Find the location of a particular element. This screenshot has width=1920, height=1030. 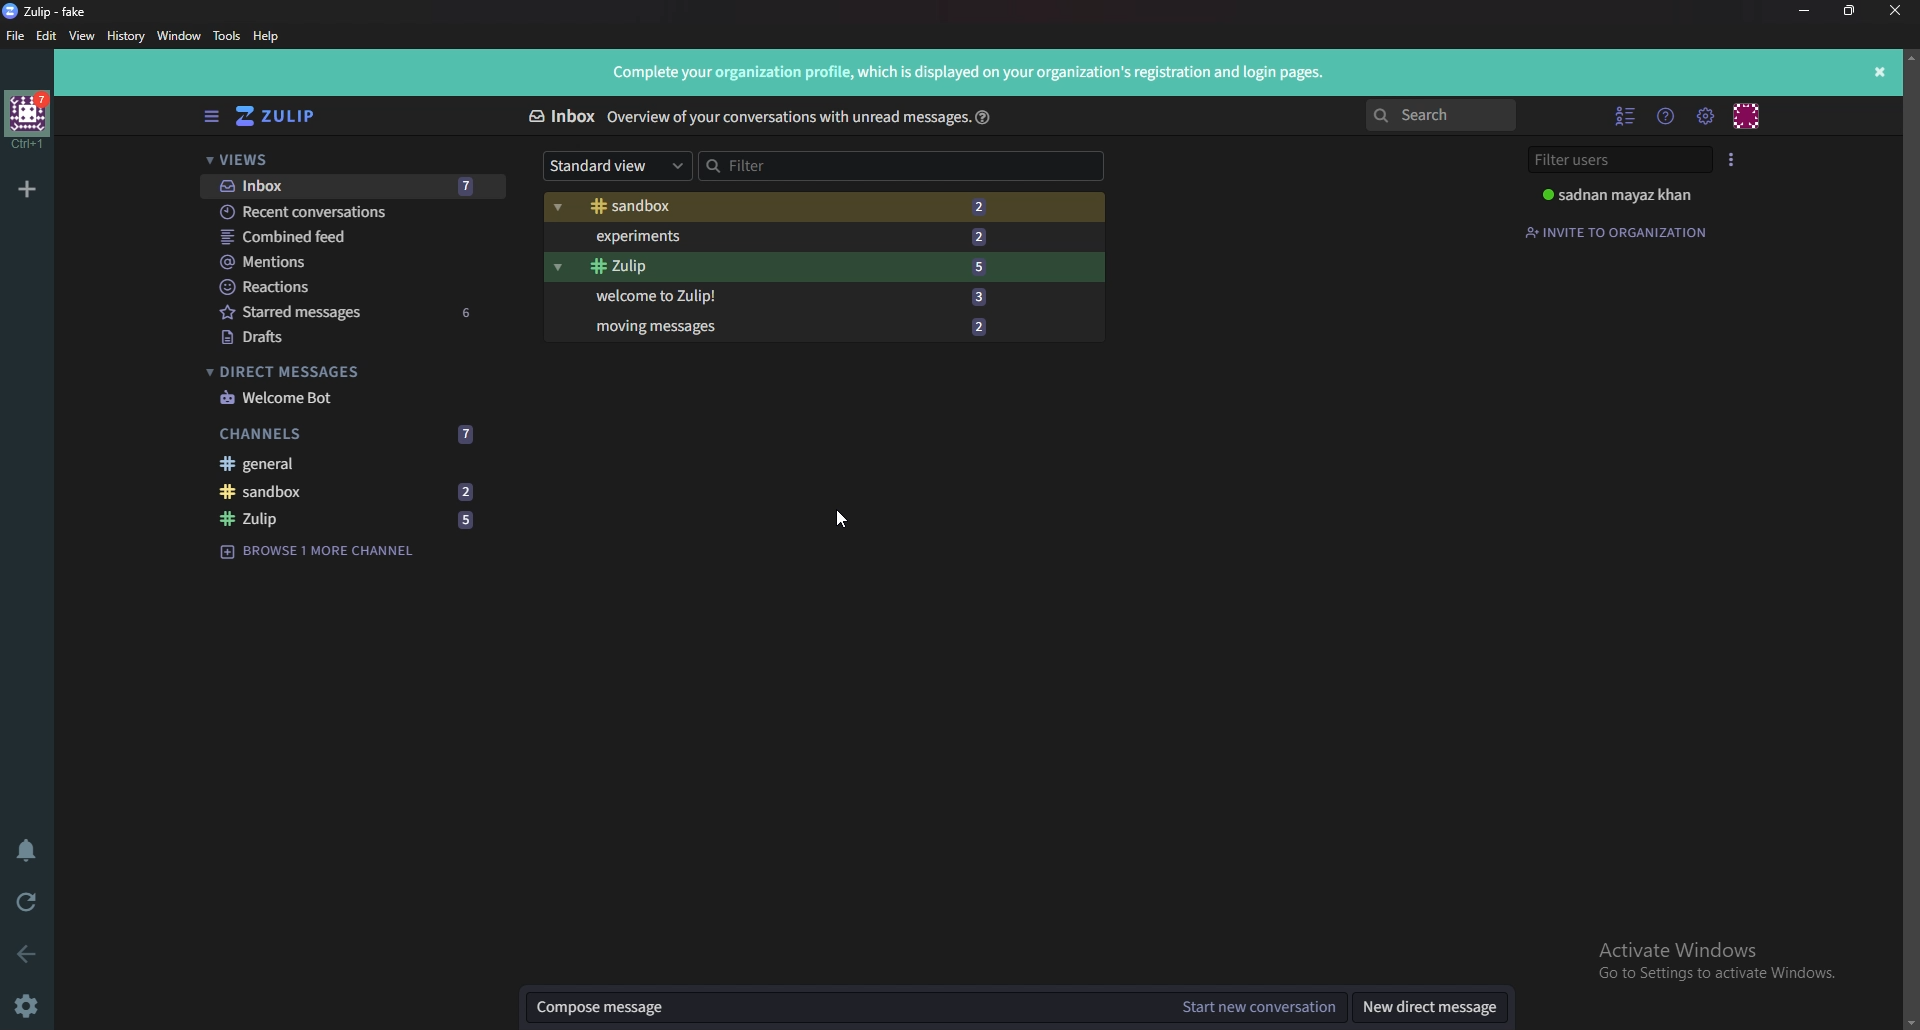

Channels is located at coordinates (354, 436).